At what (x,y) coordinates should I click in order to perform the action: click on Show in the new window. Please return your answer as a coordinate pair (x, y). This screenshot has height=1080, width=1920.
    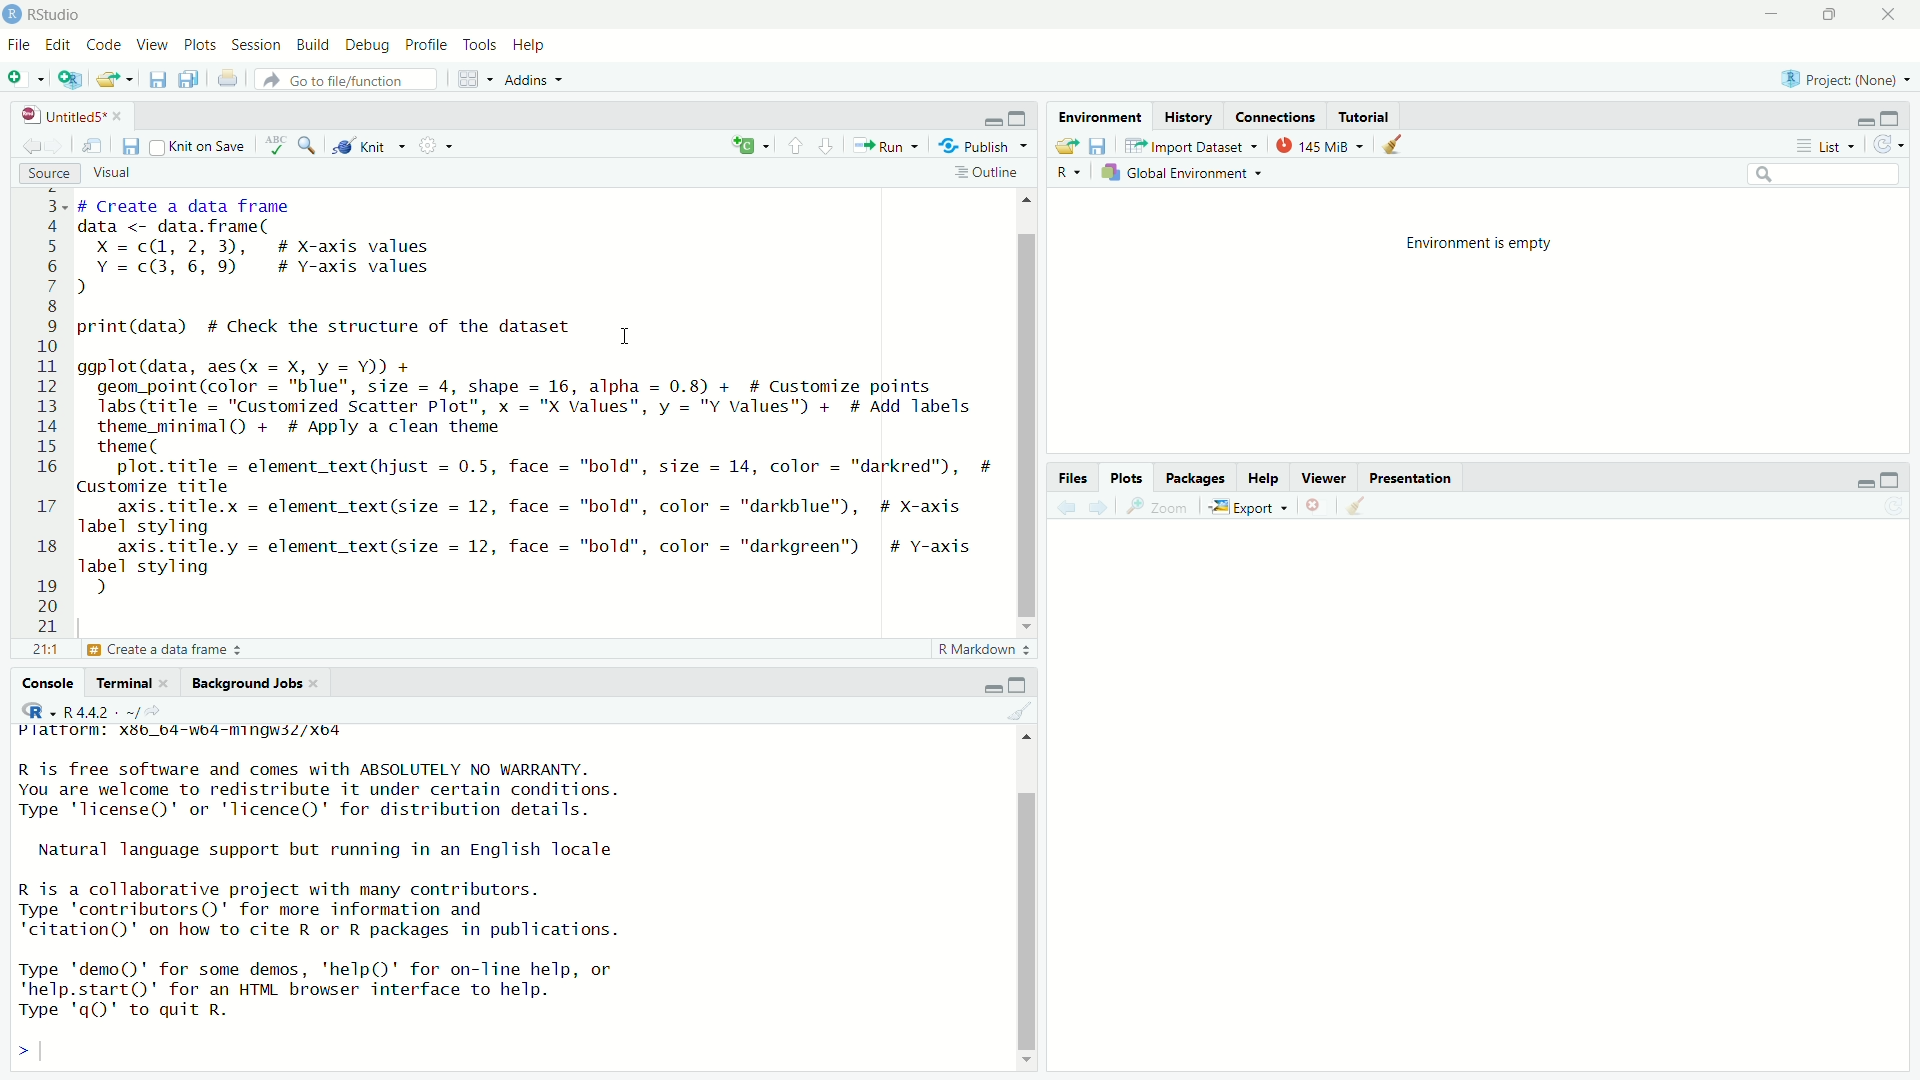
    Looking at the image, I should click on (94, 151).